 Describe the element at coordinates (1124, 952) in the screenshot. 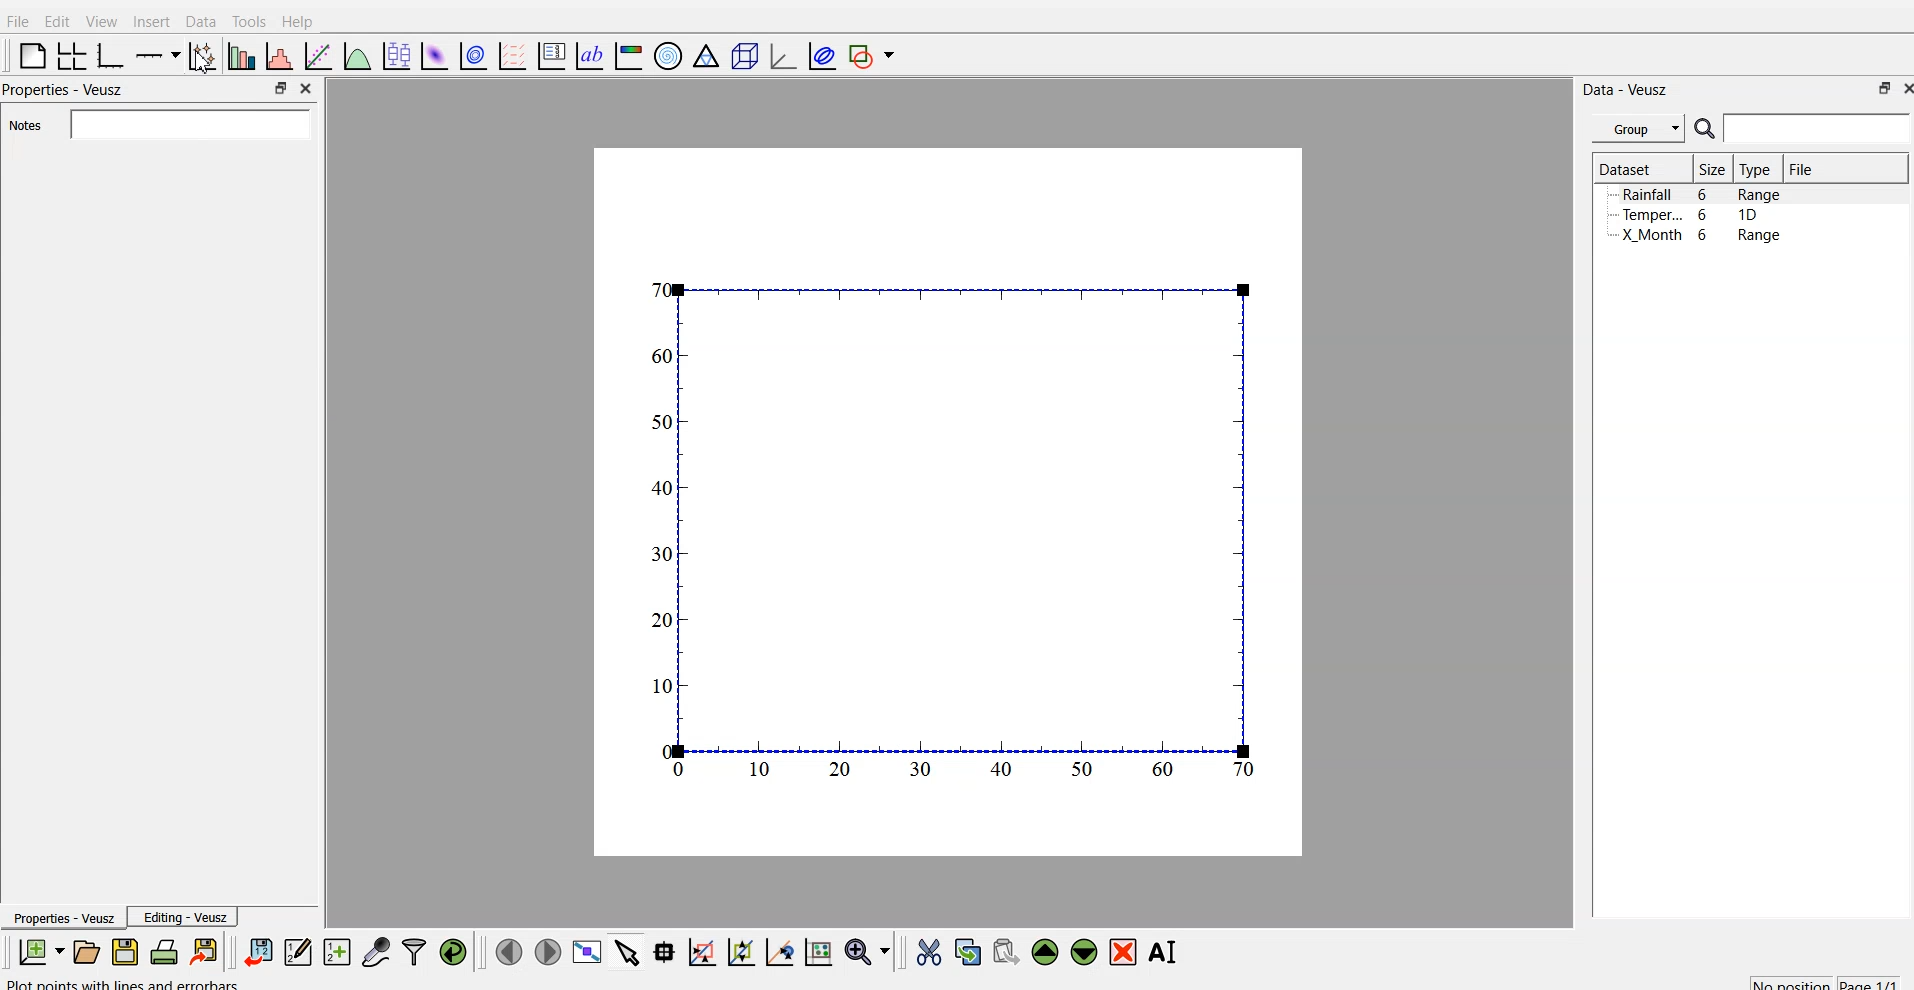

I see `remove the selected widget` at that location.